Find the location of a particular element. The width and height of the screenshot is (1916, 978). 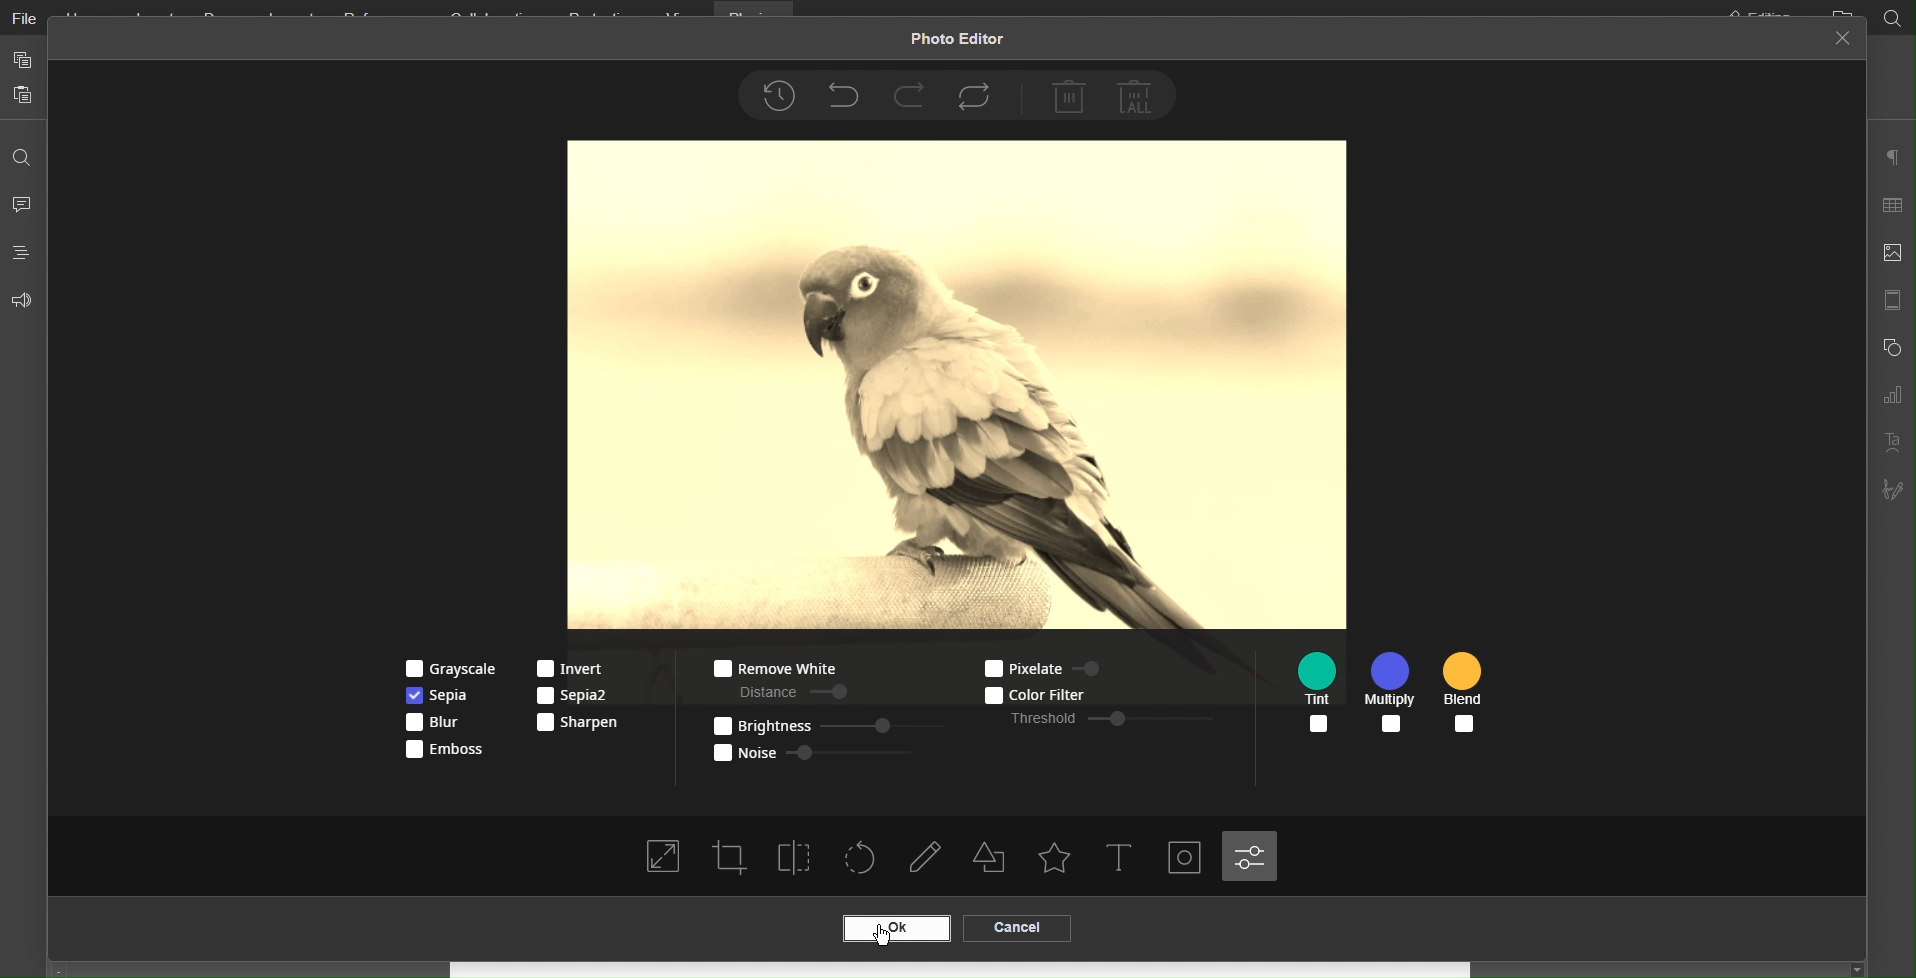

Grayscale is located at coordinates (445, 668).